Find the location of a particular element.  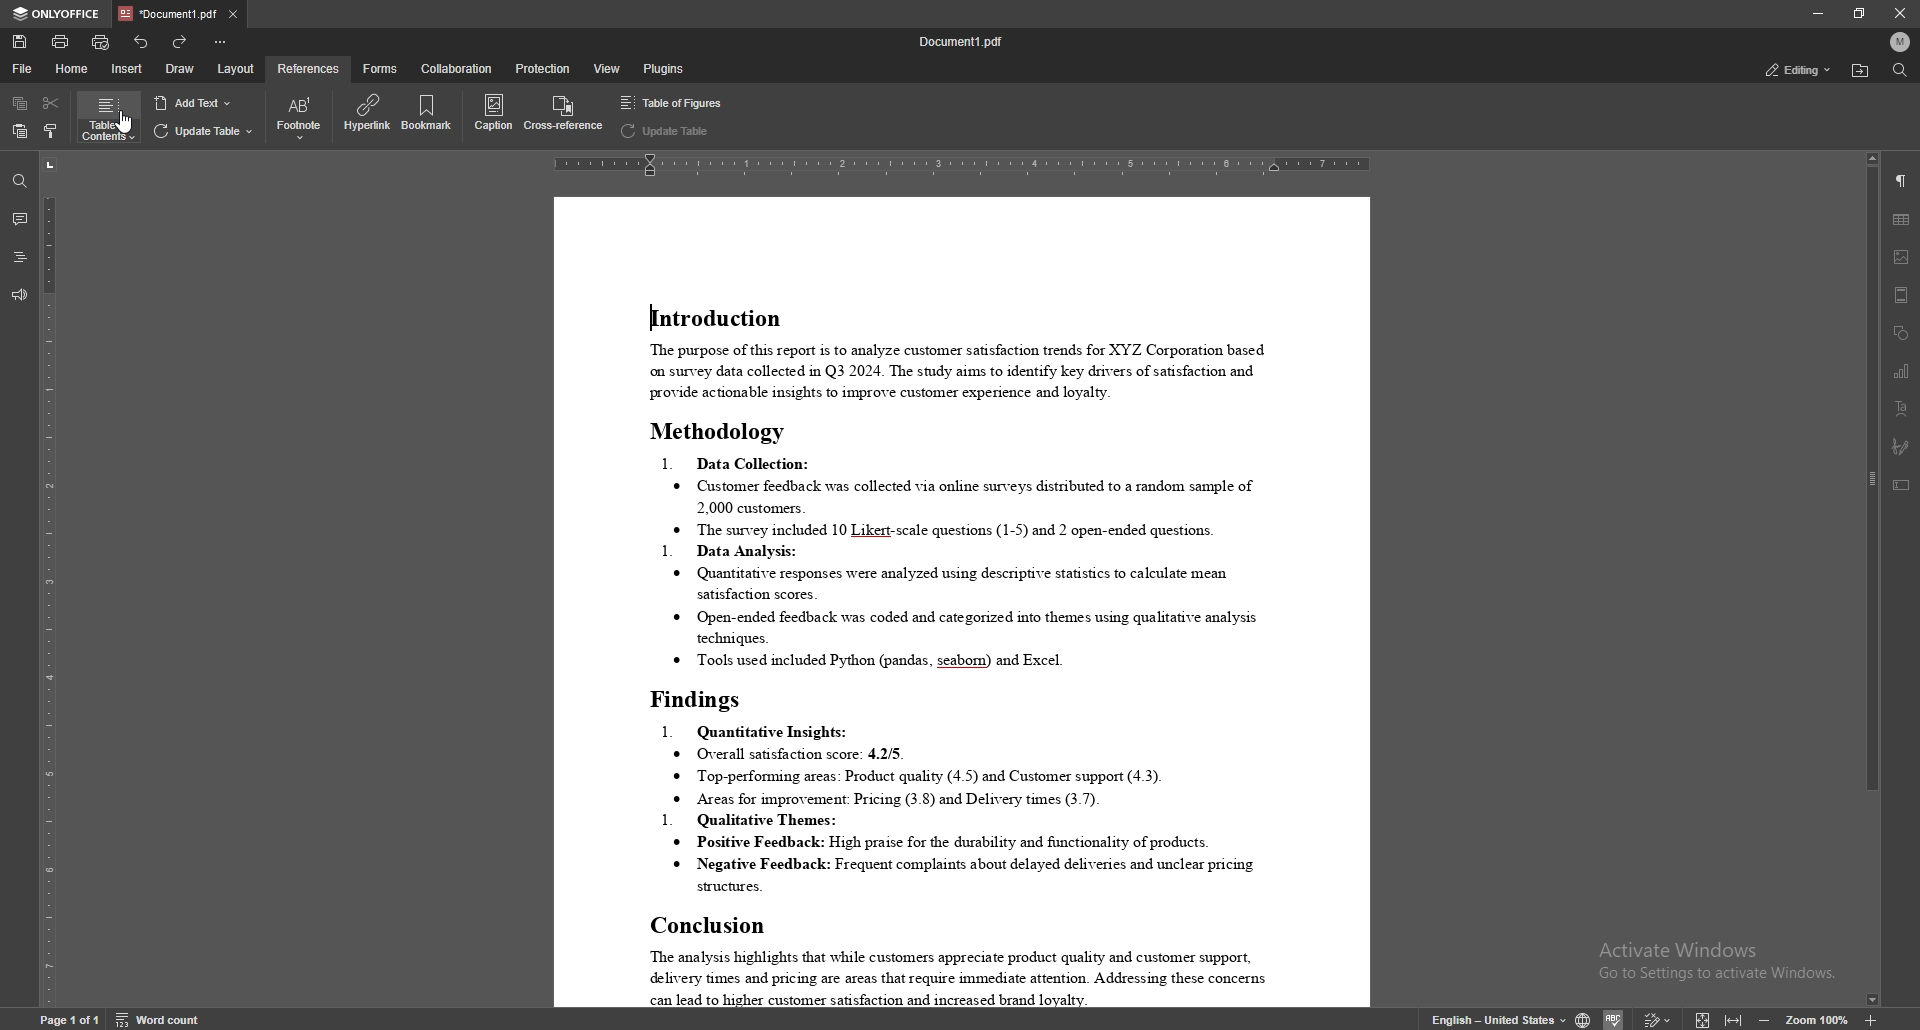

cut is located at coordinates (53, 104).